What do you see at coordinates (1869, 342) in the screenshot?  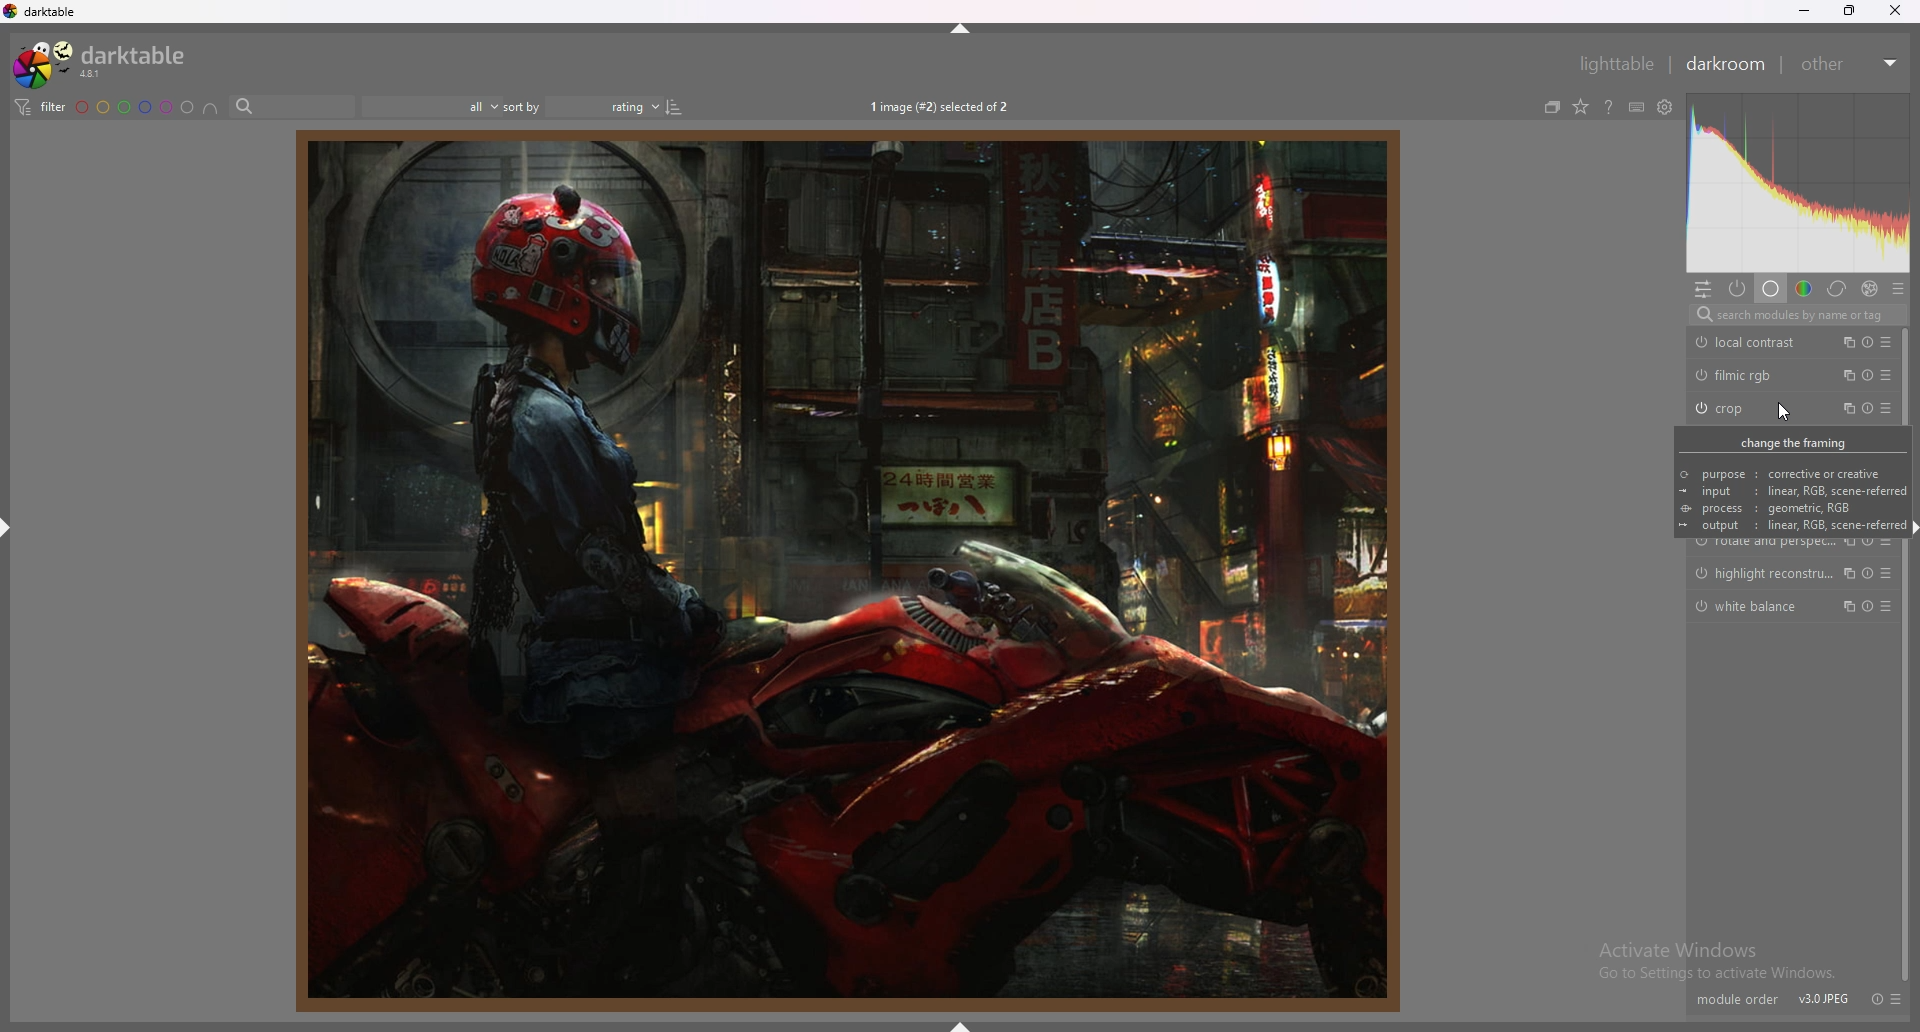 I see `reset` at bounding box center [1869, 342].